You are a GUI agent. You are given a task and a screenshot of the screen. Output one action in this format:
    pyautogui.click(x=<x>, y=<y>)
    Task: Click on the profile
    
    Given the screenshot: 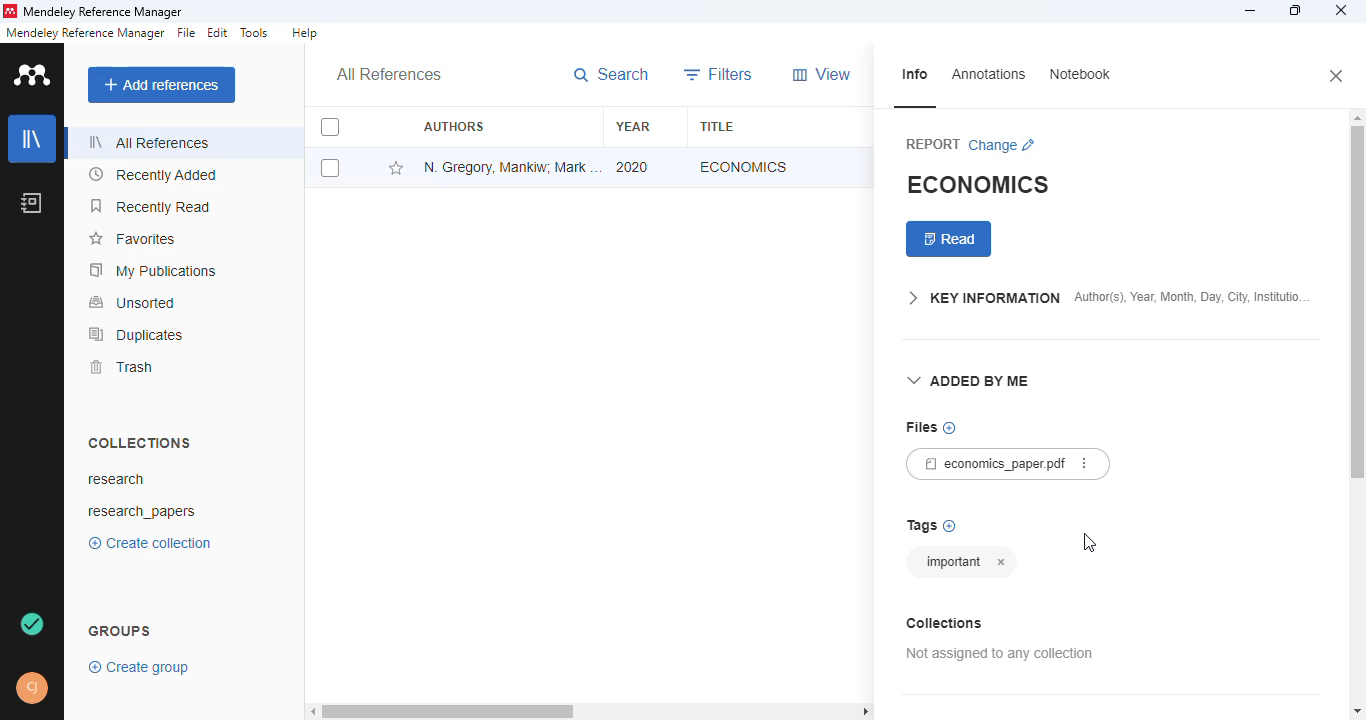 What is the action you would take?
    pyautogui.click(x=32, y=689)
    